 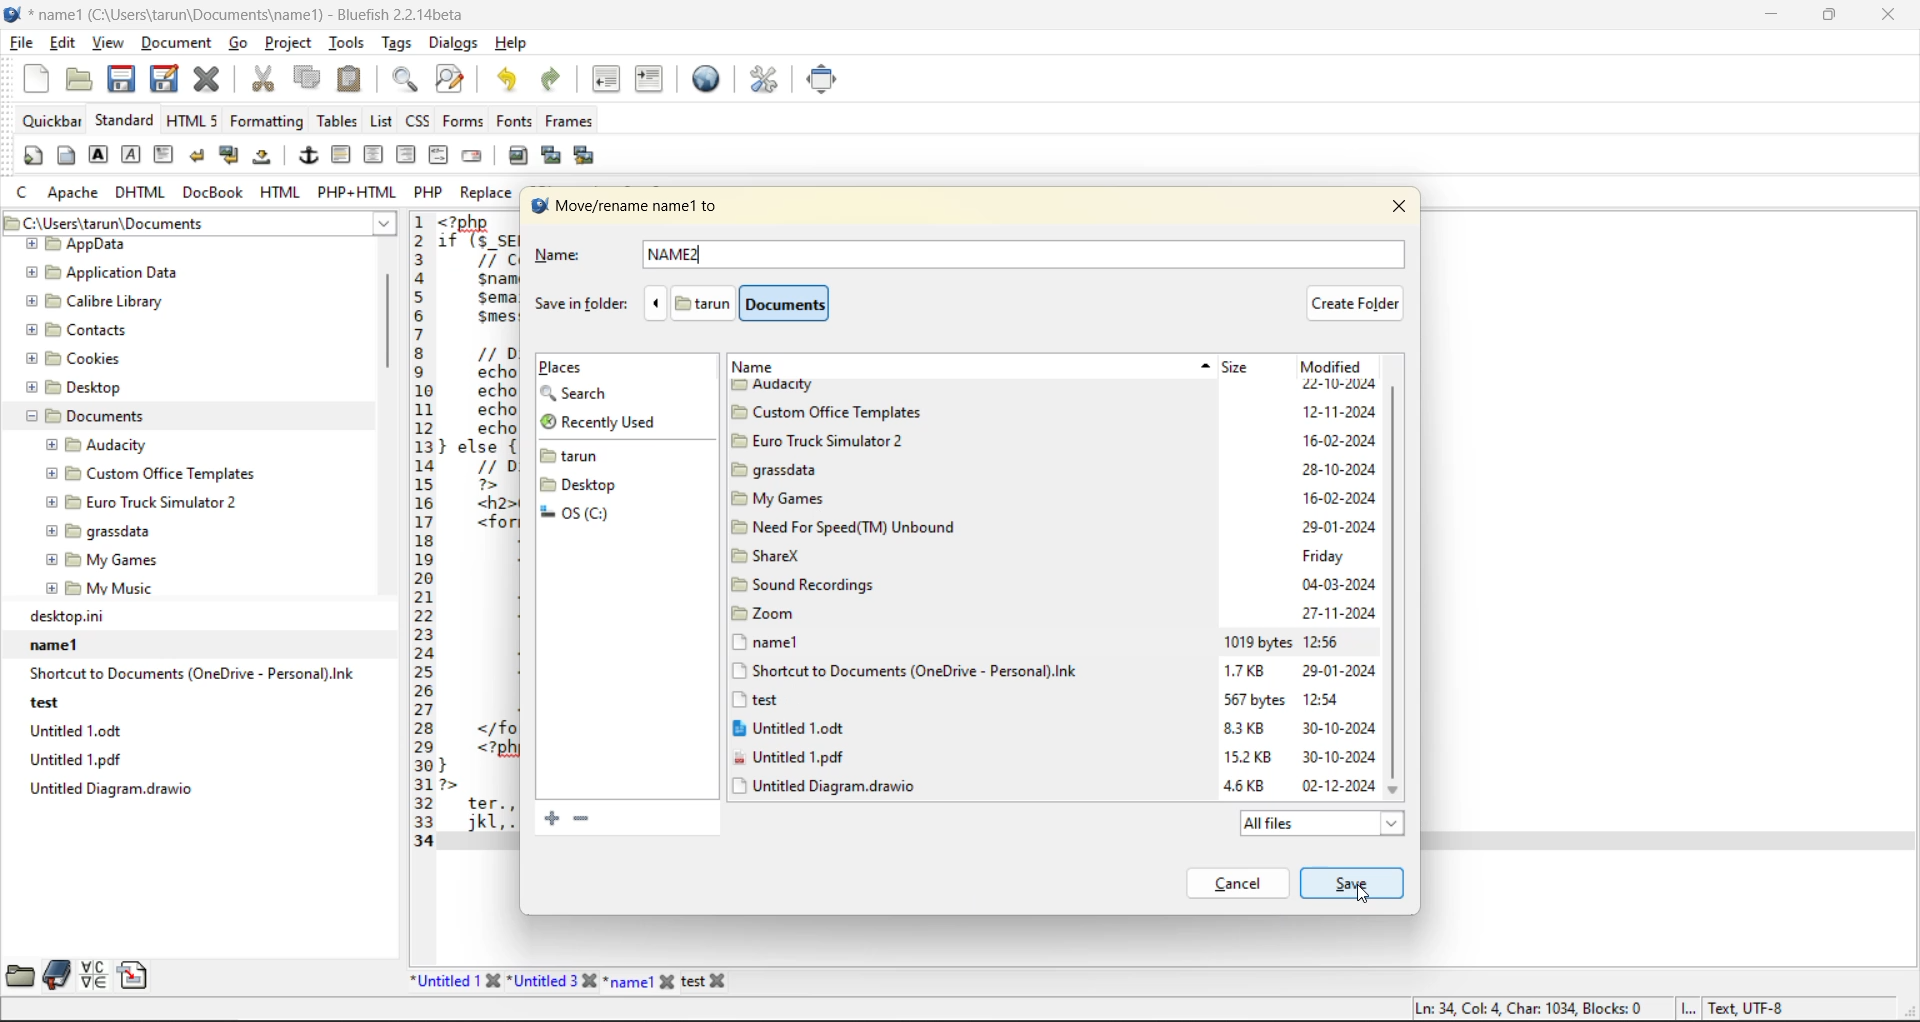 I want to click on center, so click(x=371, y=156).